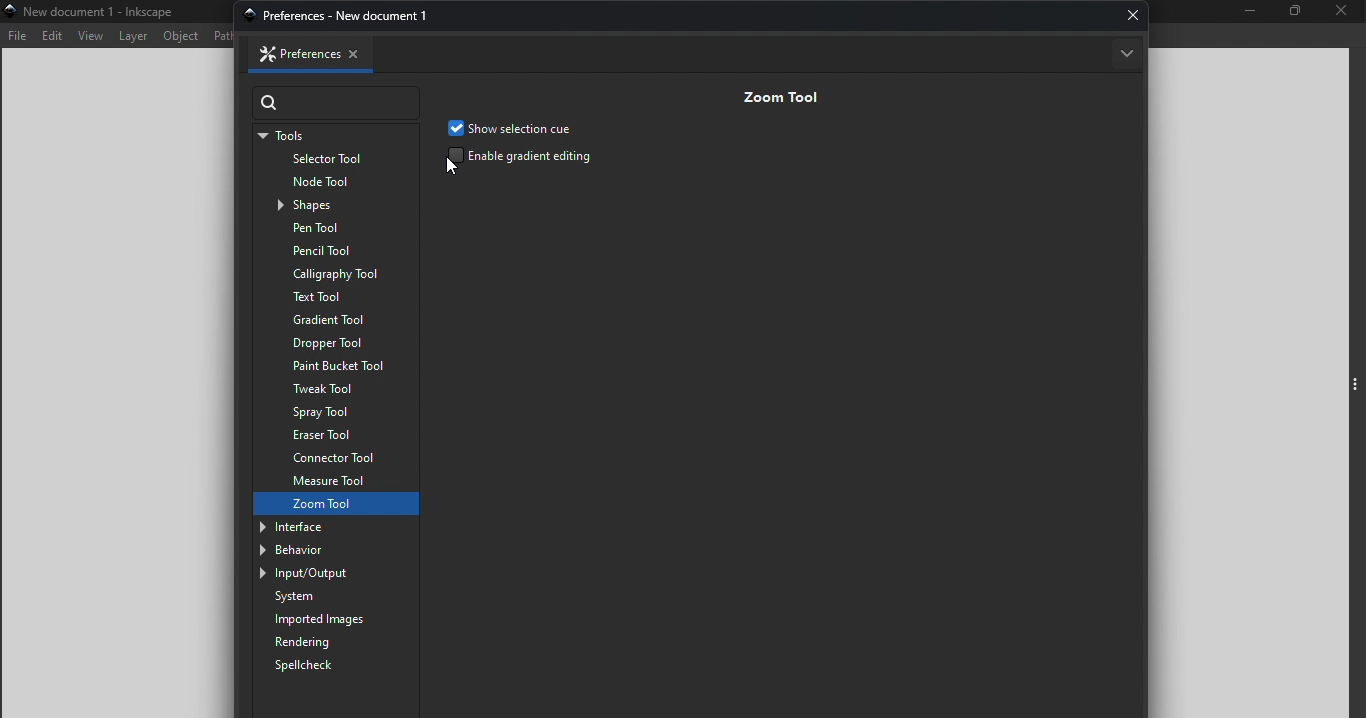 This screenshot has height=718, width=1366. I want to click on Show selection cue, so click(526, 127).